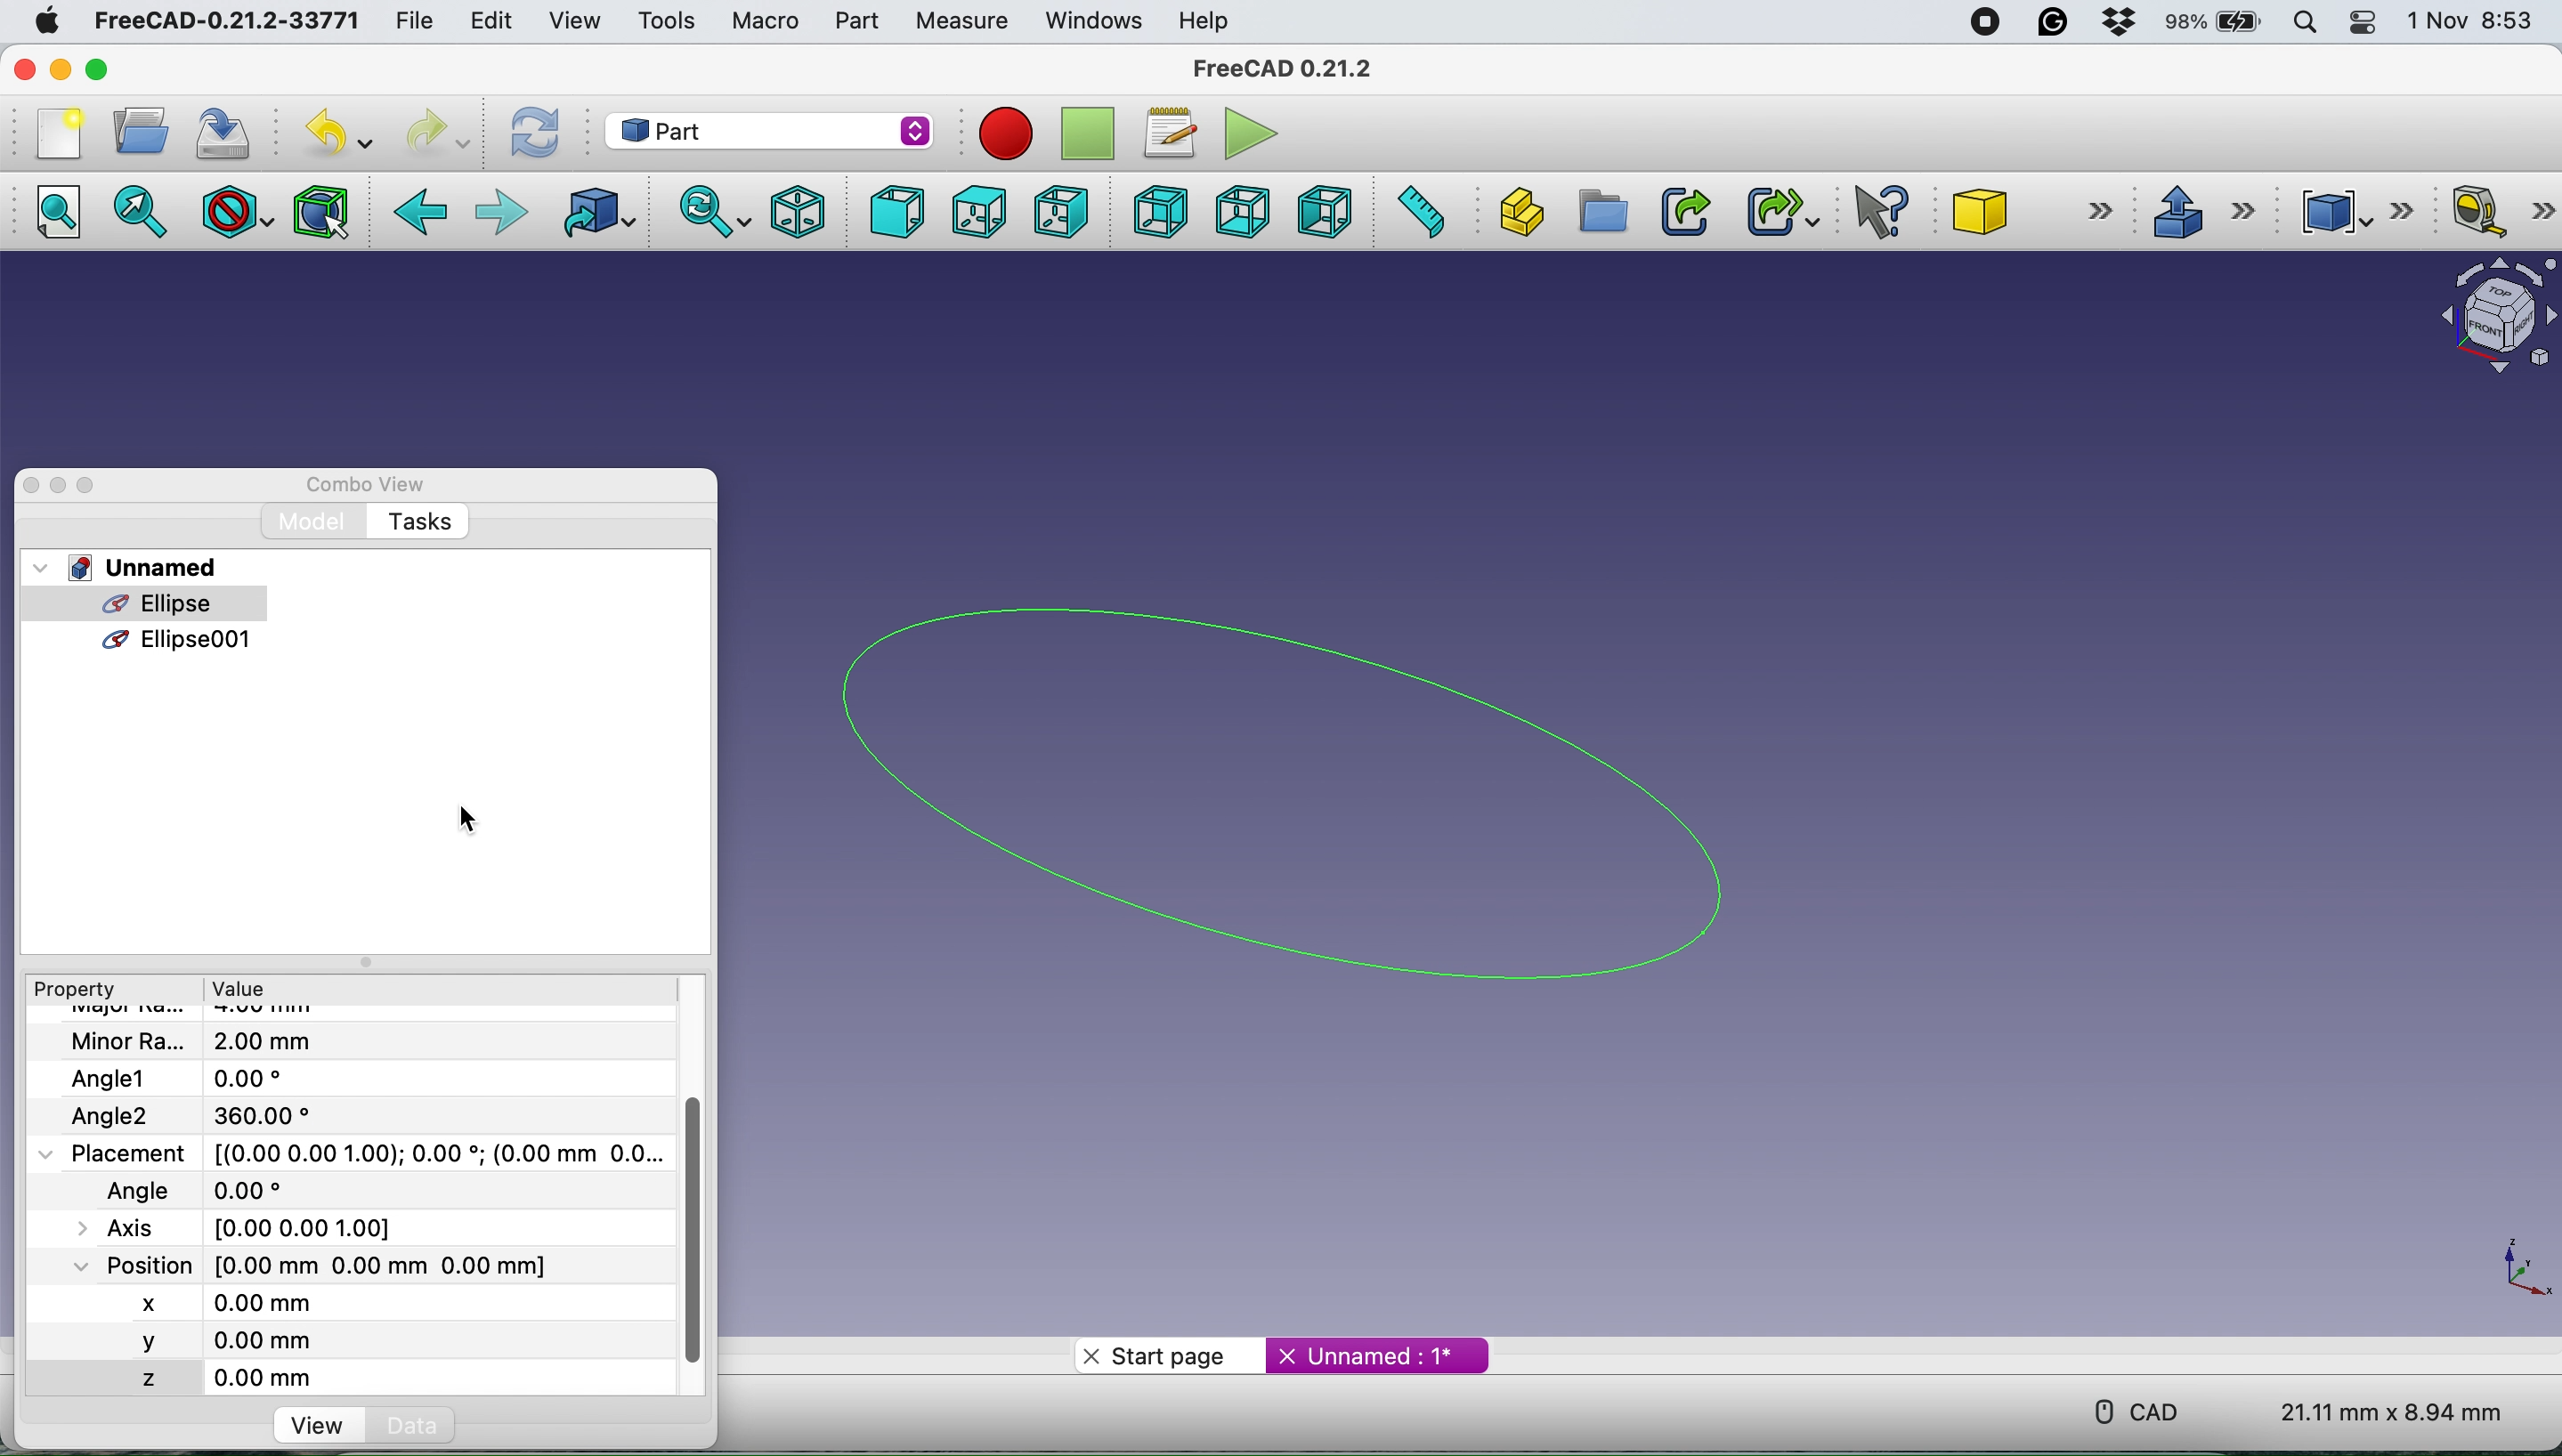  I want to click on compound tools, so click(2351, 211).